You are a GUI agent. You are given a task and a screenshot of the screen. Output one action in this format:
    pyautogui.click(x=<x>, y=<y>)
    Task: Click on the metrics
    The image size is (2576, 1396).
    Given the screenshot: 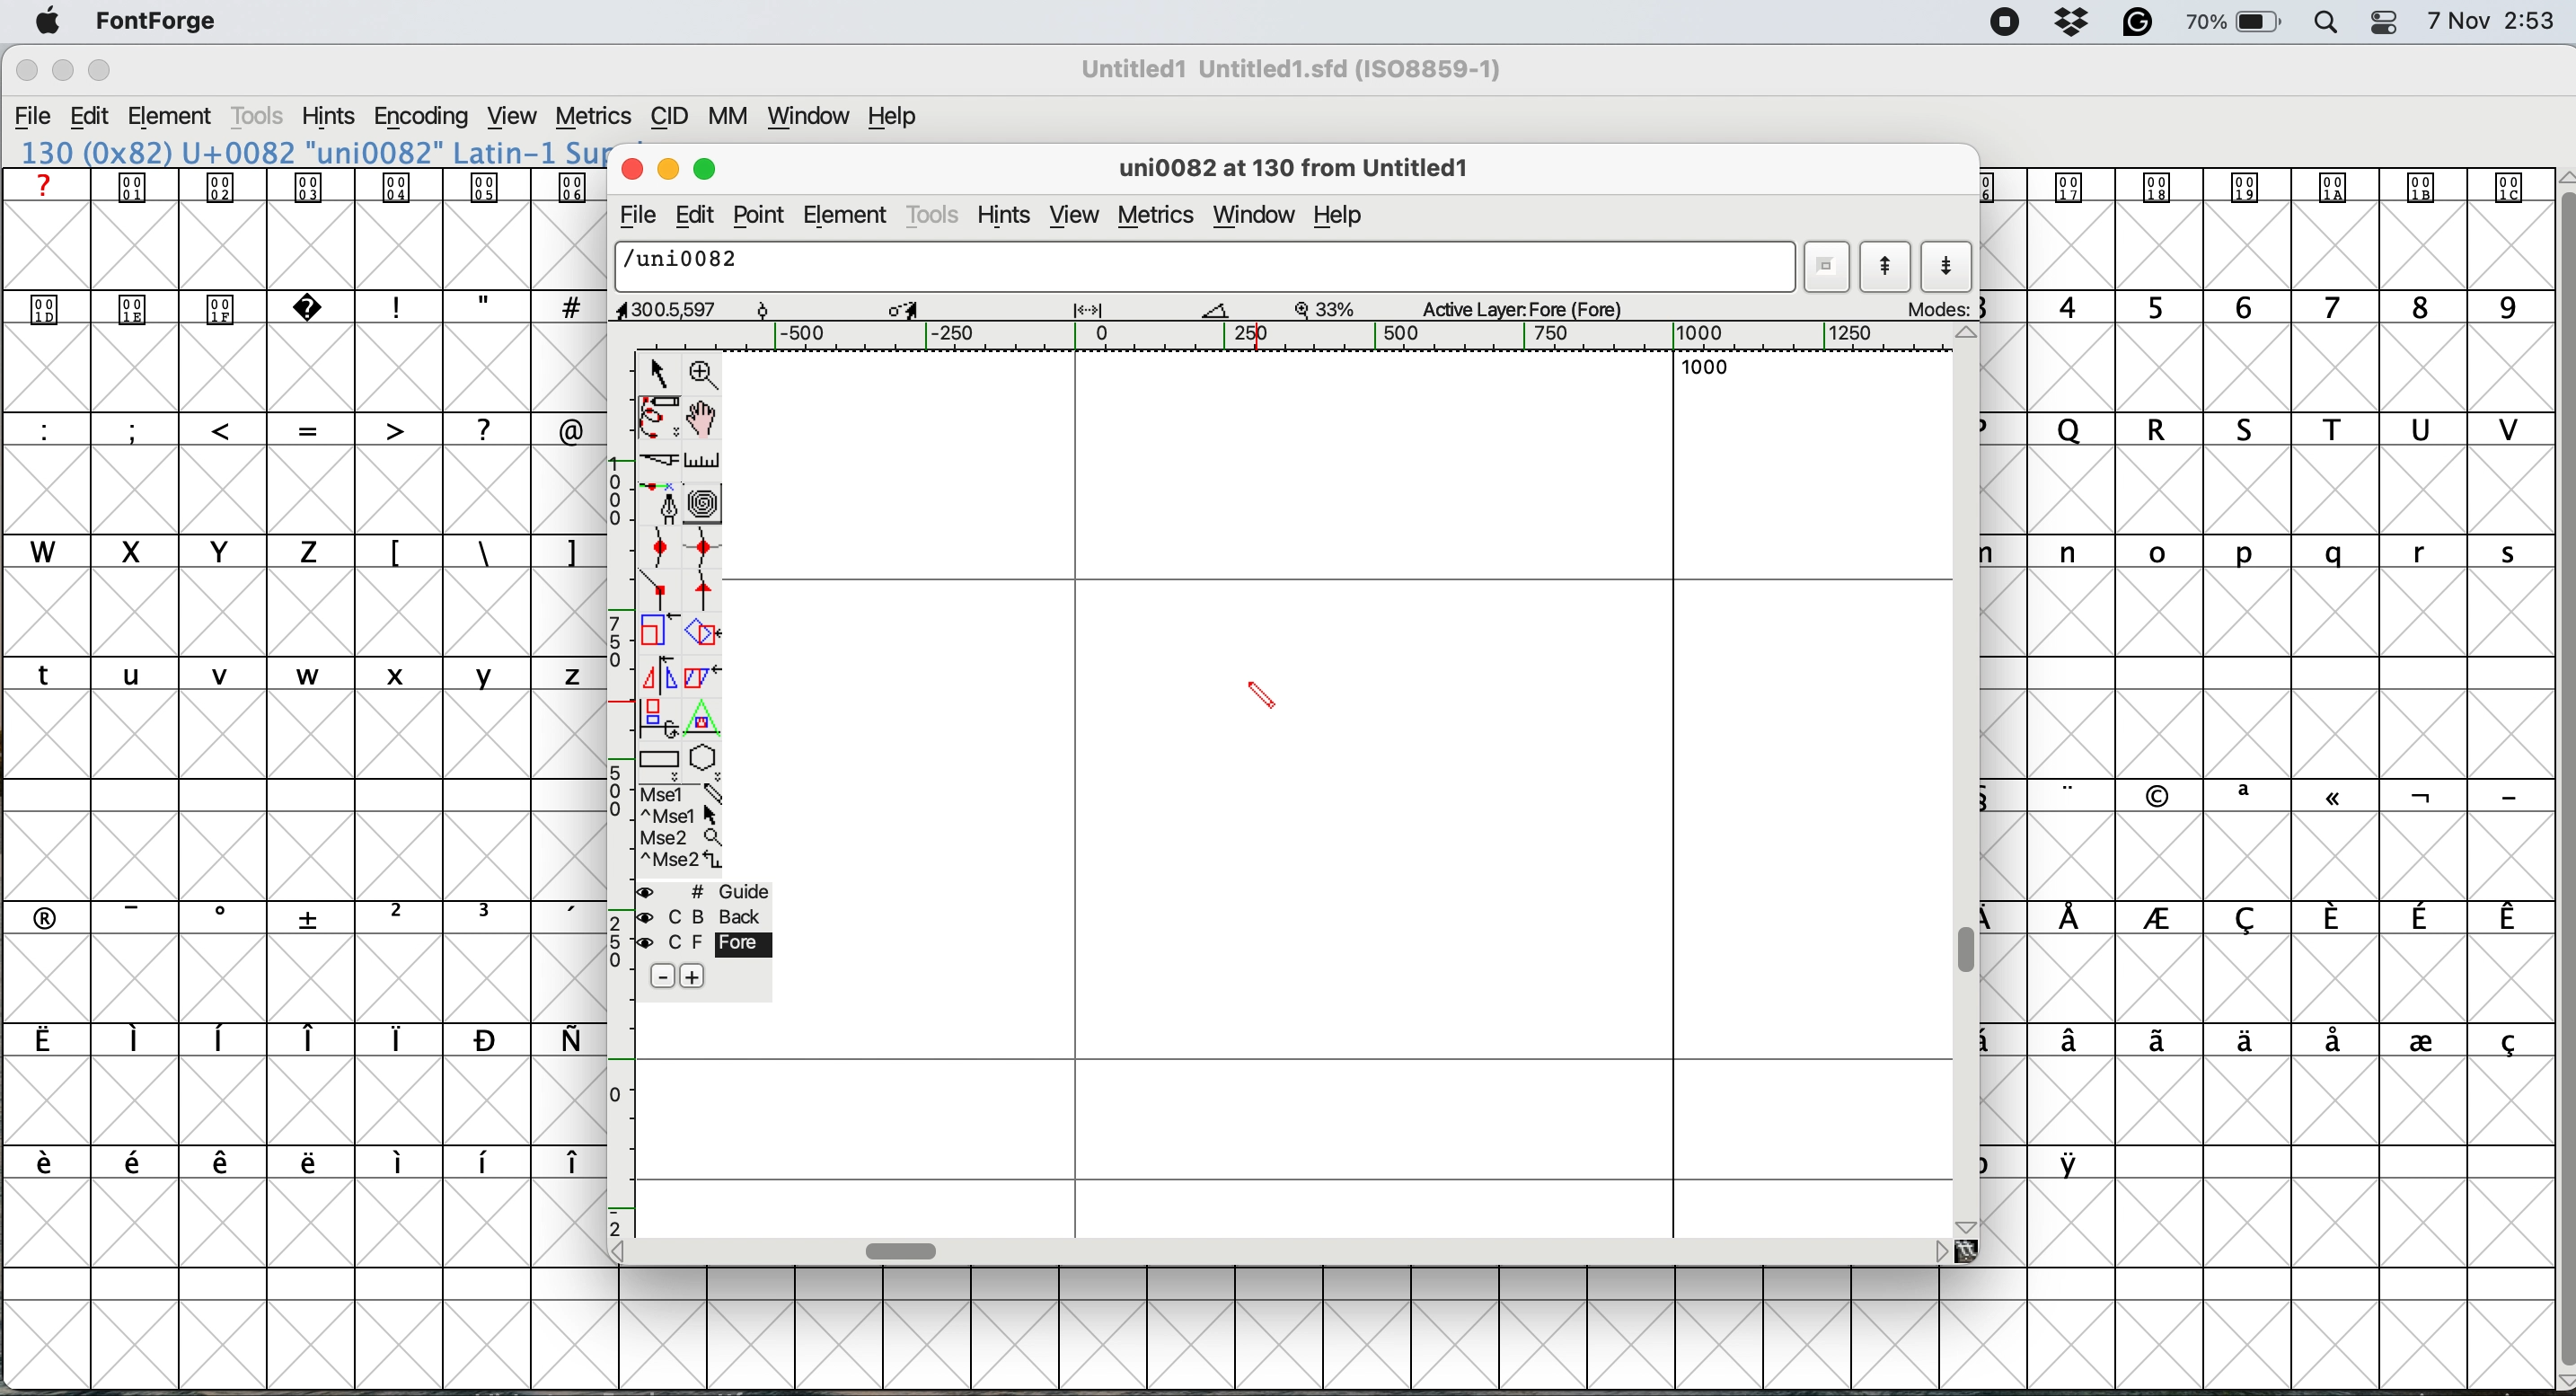 What is the action you would take?
    pyautogui.click(x=597, y=113)
    